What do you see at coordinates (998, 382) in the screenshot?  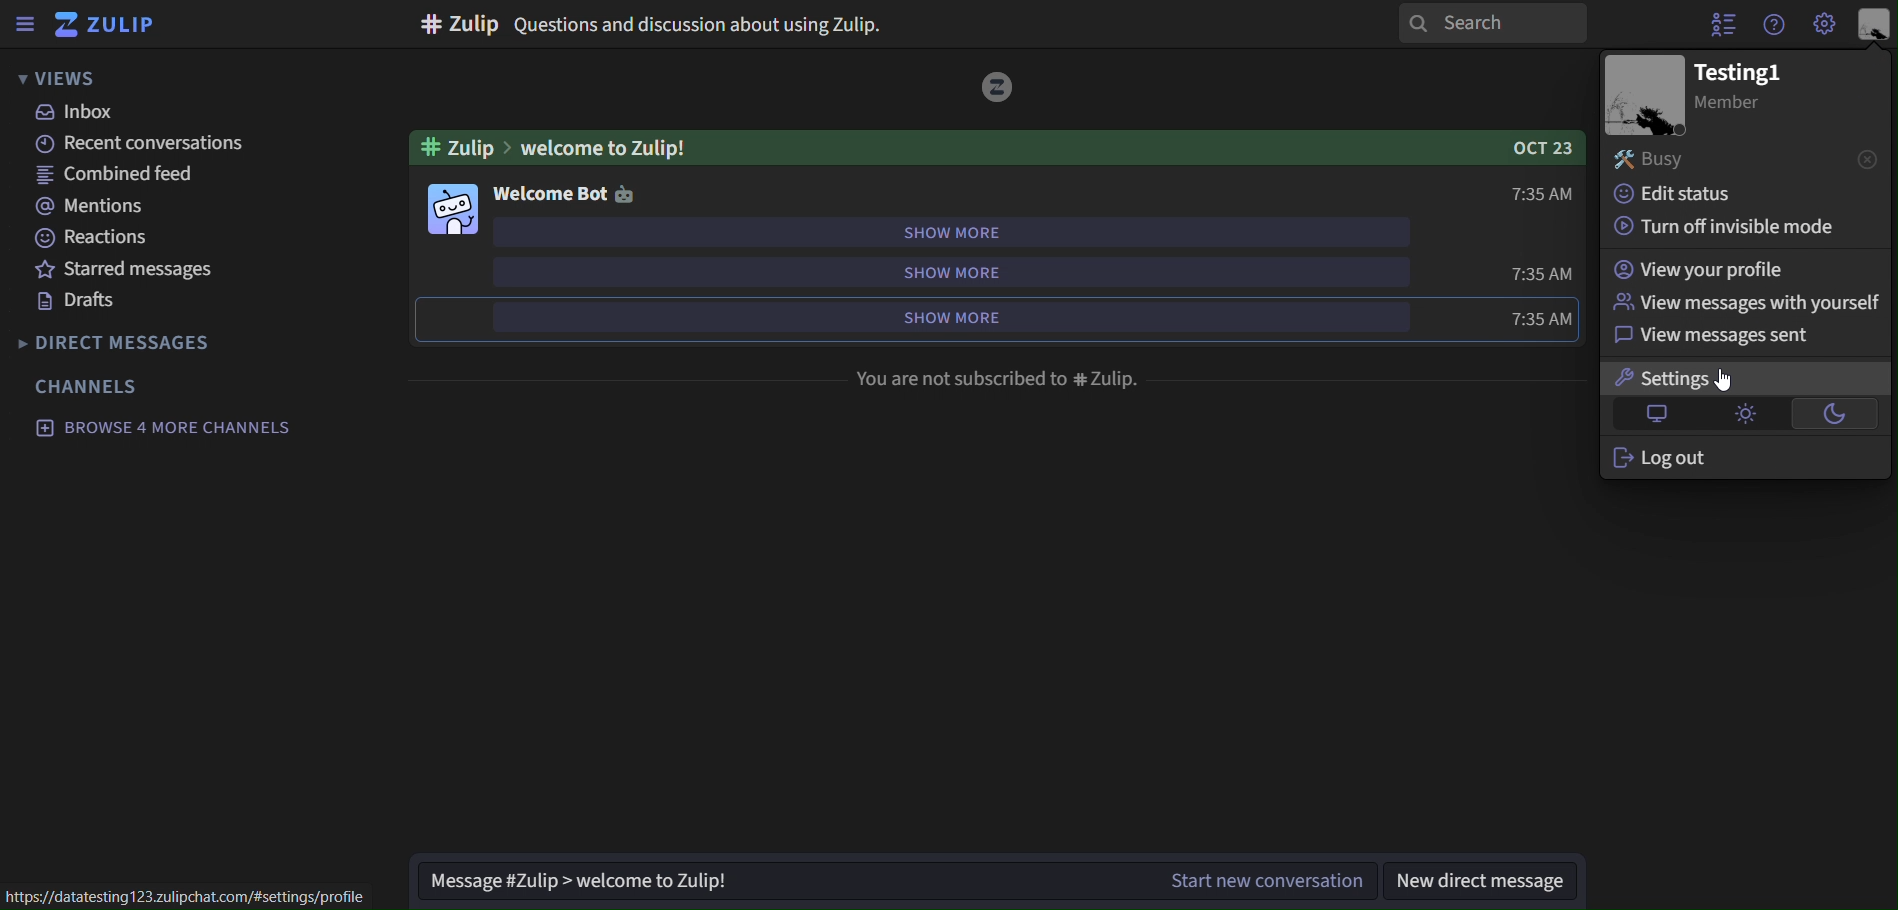 I see `you are not subscribed to #Zulip.` at bounding box center [998, 382].